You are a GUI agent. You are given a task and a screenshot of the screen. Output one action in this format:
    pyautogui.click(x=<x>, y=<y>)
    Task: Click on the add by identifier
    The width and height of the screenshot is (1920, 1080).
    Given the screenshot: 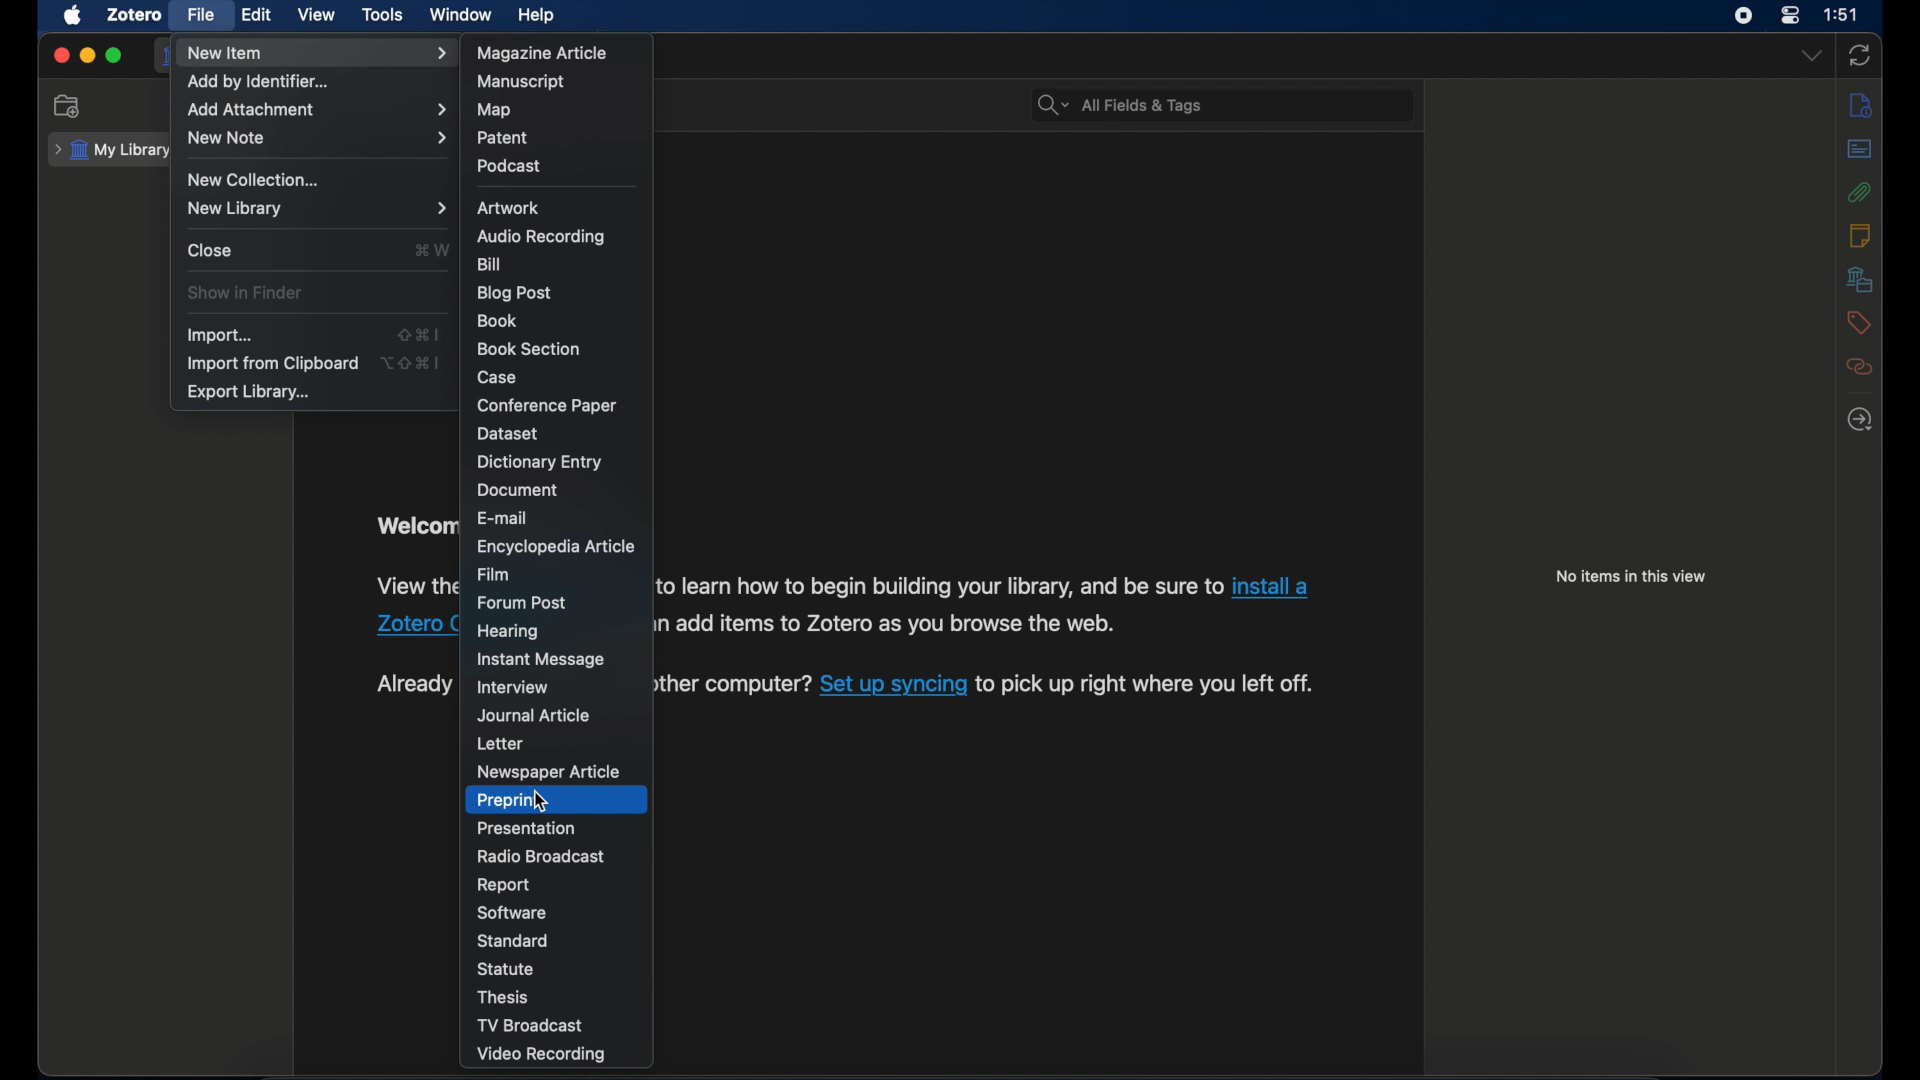 What is the action you would take?
    pyautogui.click(x=260, y=82)
    